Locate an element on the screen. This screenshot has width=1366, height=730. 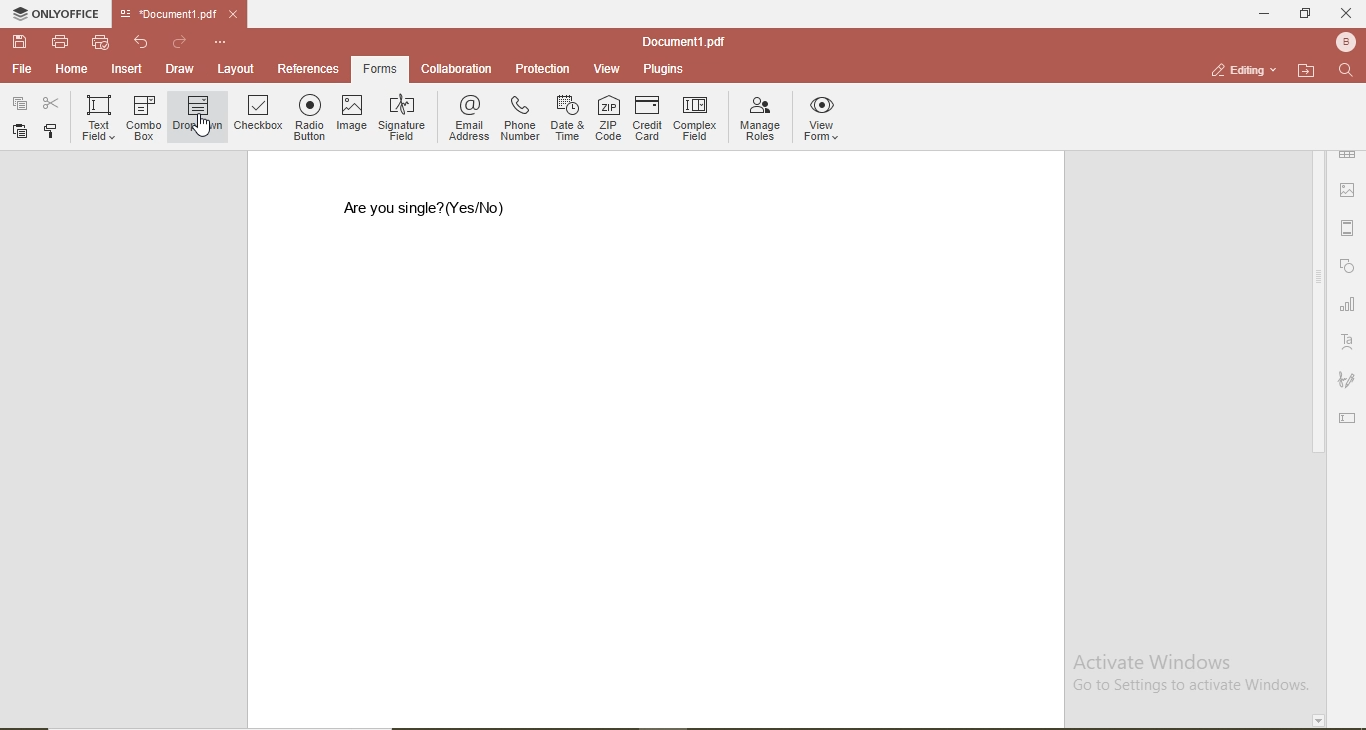
paragraph is located at coordinates (1350, 109).